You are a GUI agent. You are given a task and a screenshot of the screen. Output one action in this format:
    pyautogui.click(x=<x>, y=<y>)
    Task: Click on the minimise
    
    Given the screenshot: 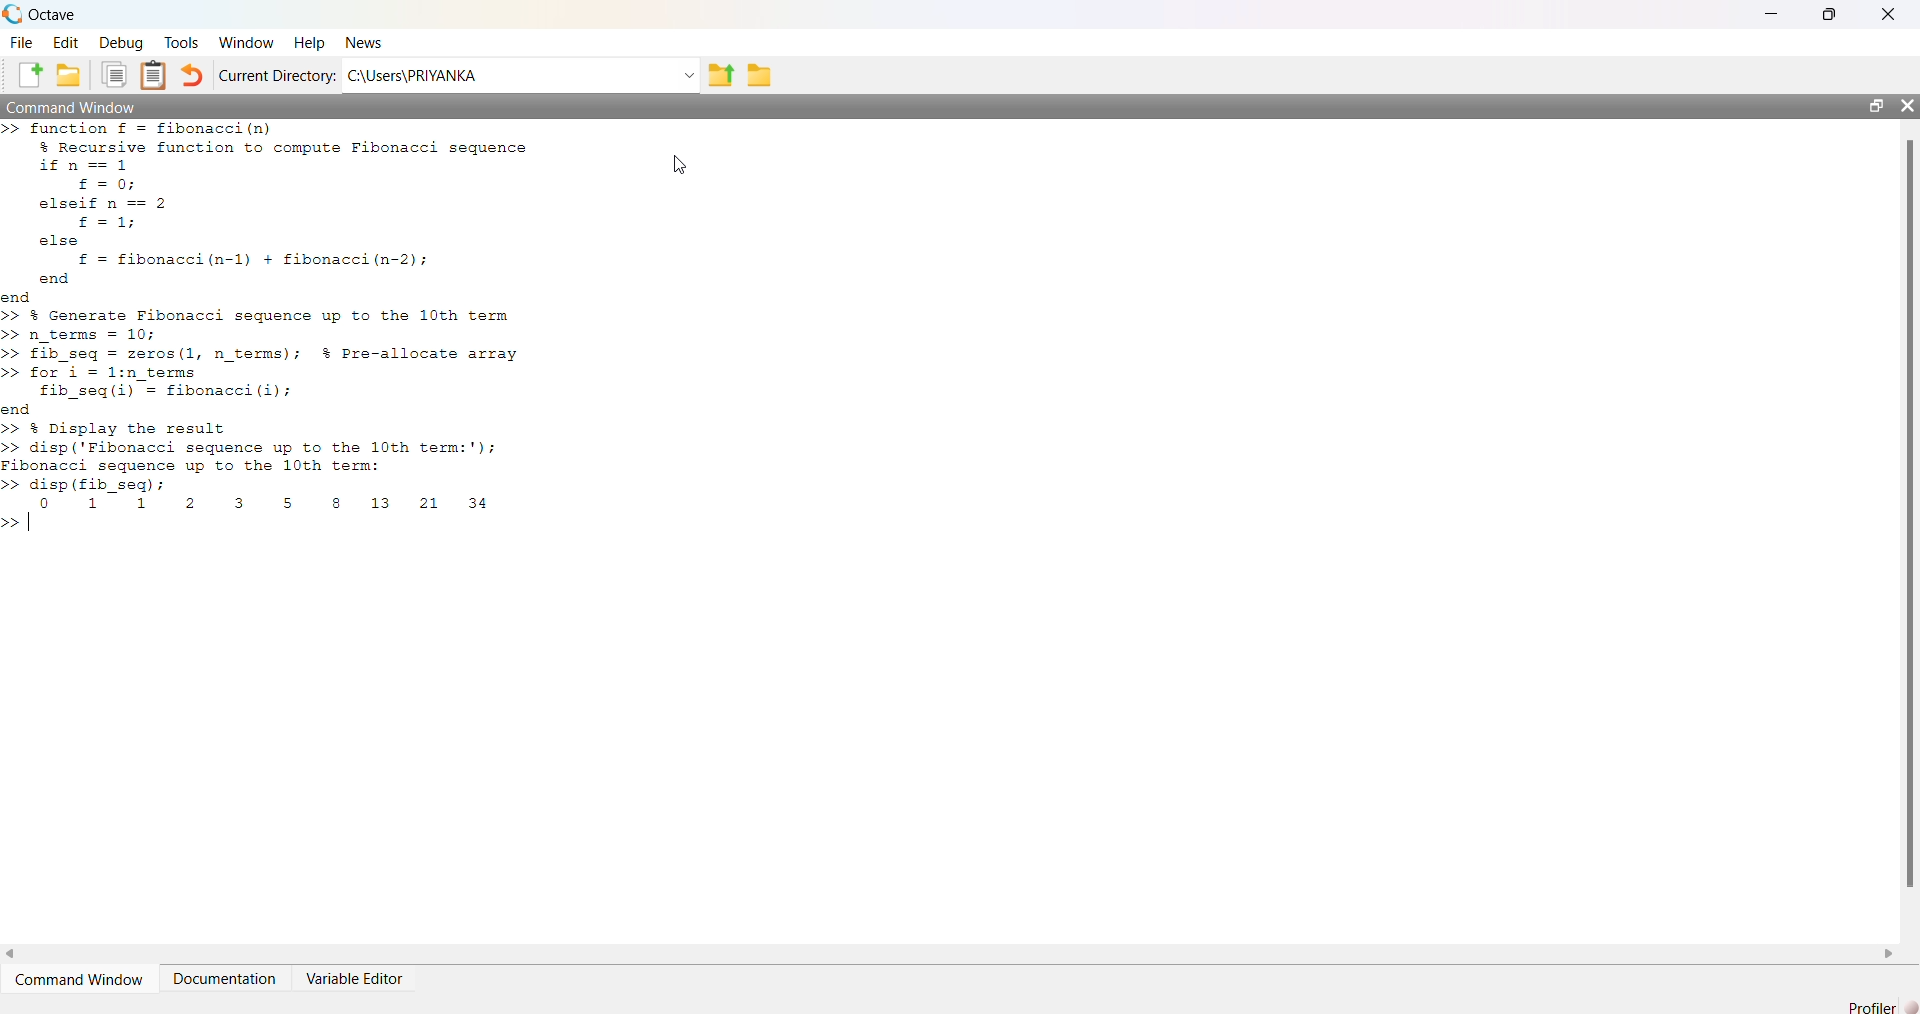 What is the action you would take?
    pyautogui.click(x=1772, y=12)
    